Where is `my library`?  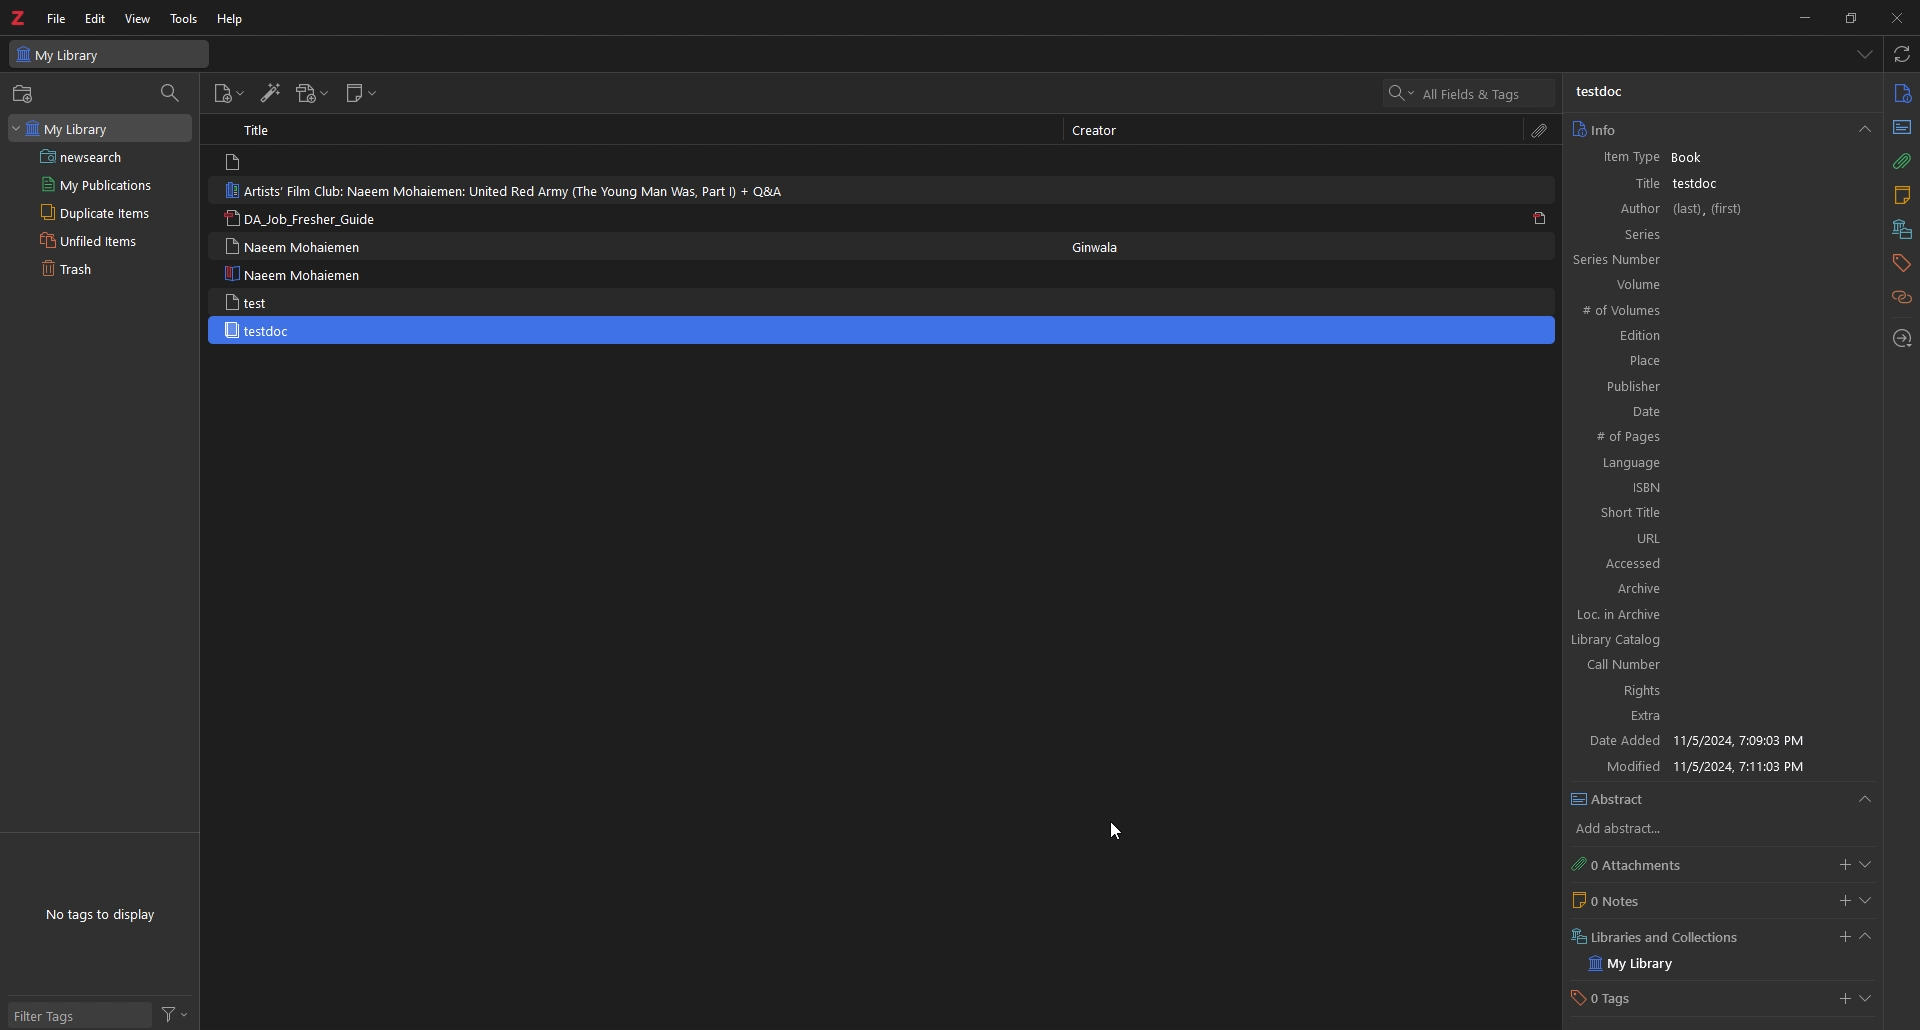 my library is located at coordinates (98, 127).